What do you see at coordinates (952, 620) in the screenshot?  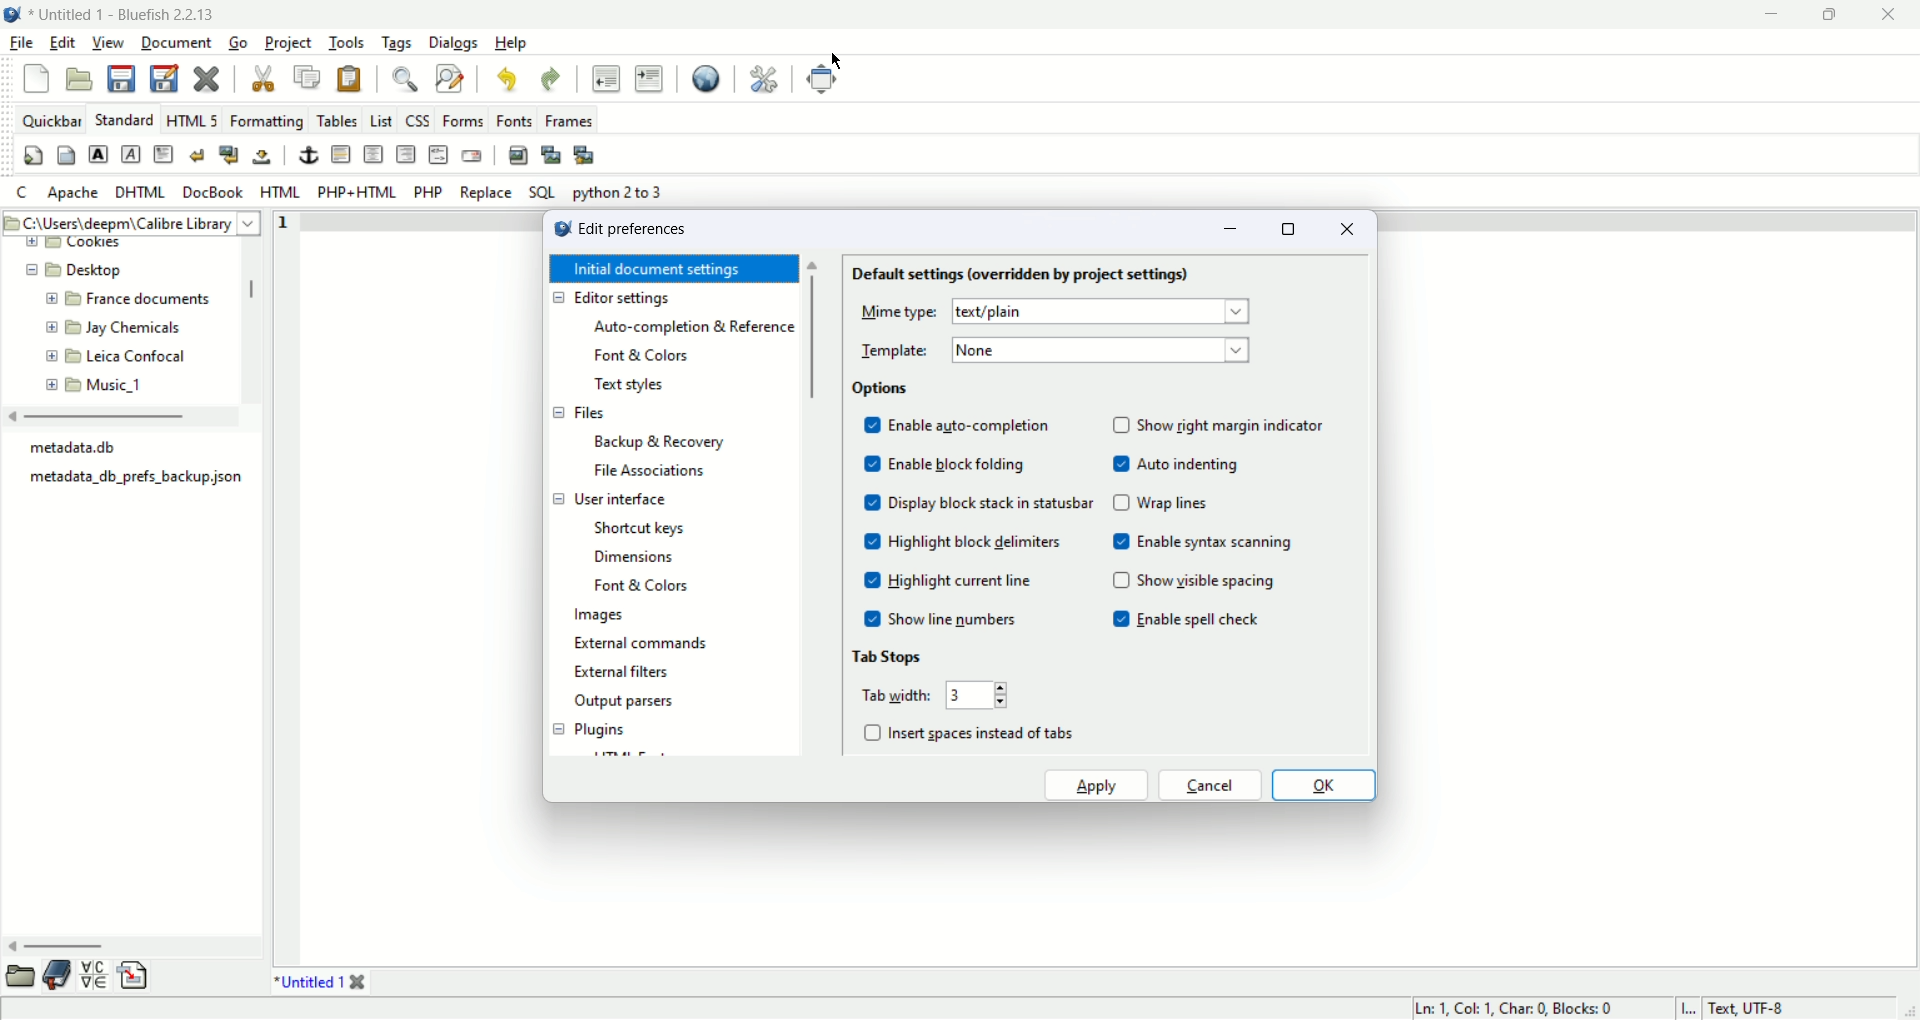 I see `show line numbers` at bounding box center [952, 620].